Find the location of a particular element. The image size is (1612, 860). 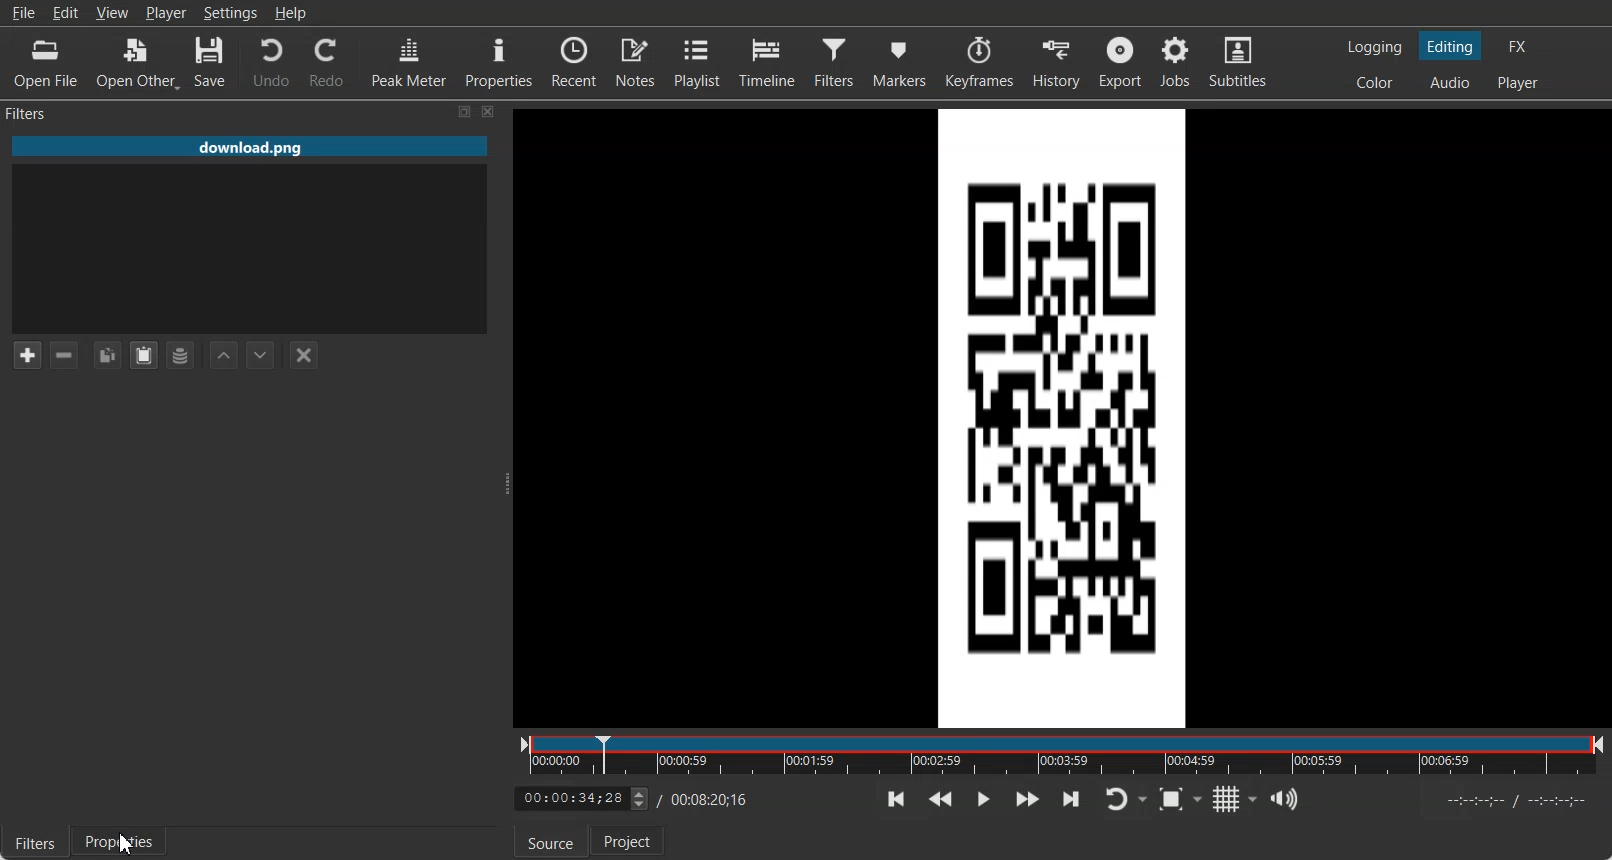

Play quickly forward is located at coordinates (1027, 798).